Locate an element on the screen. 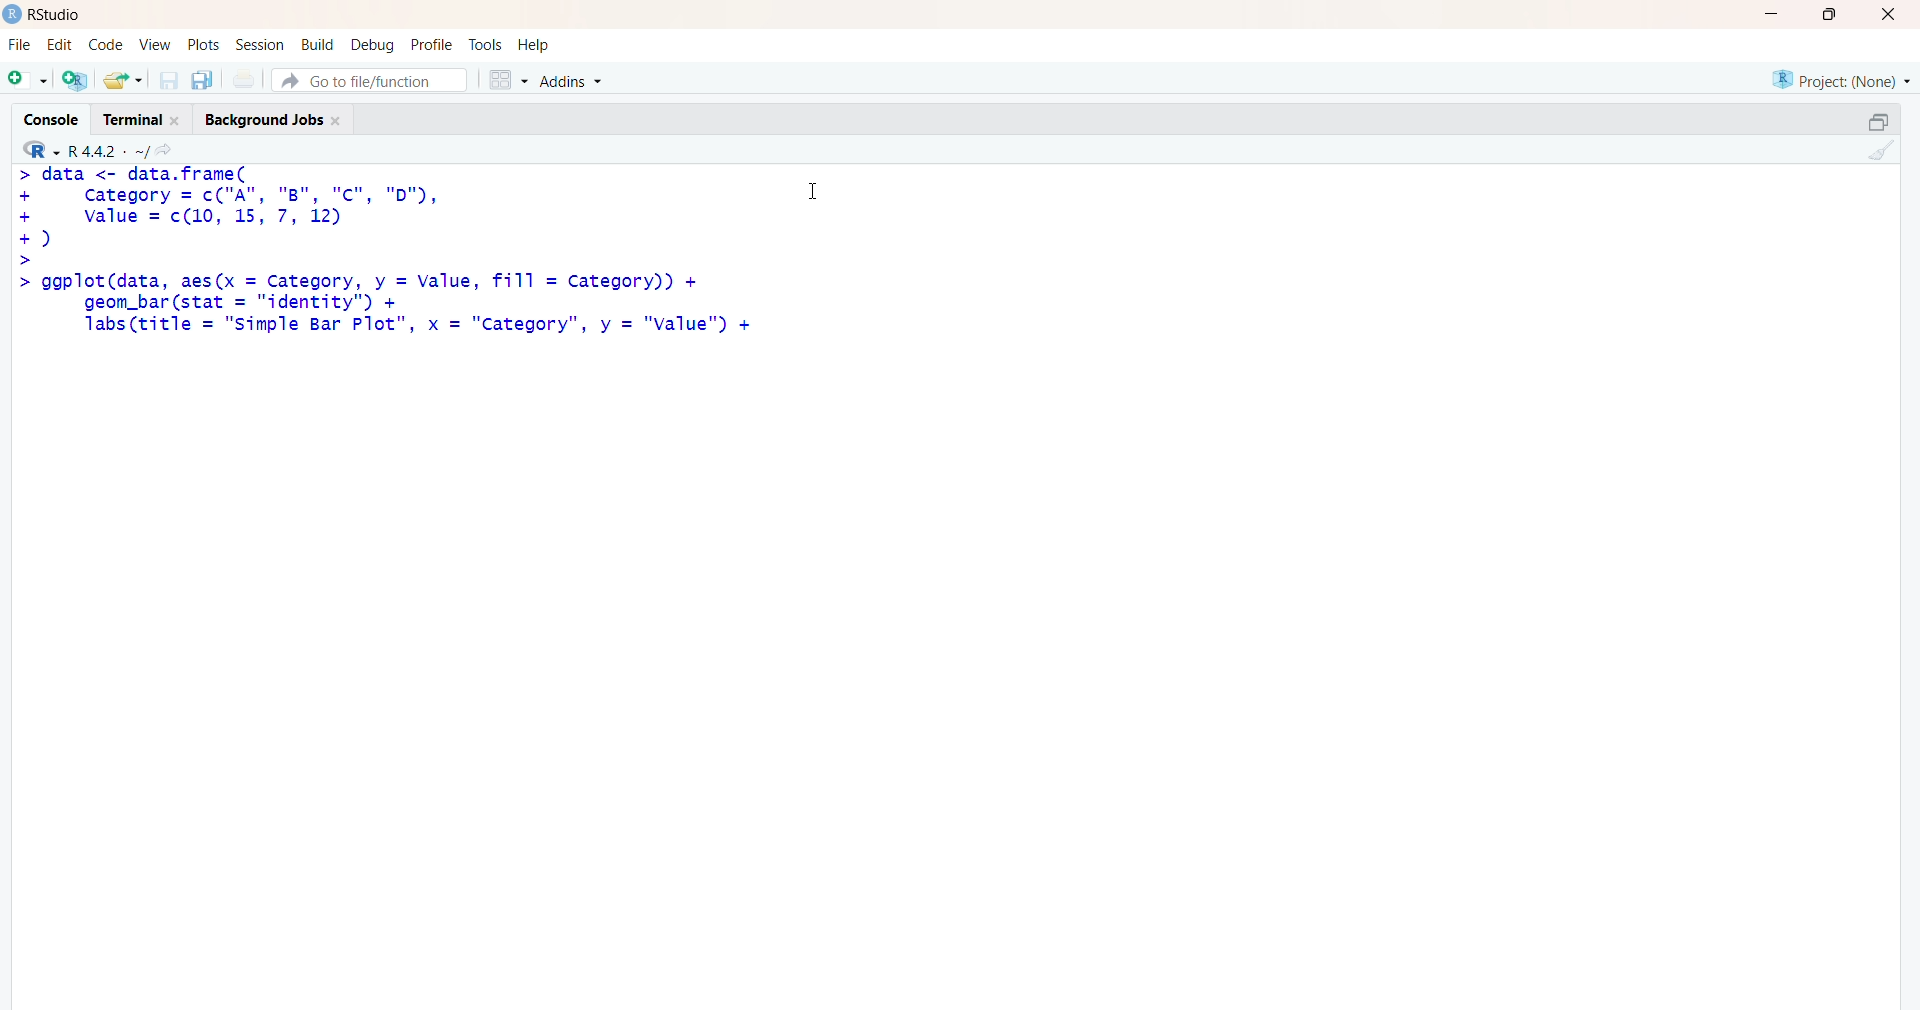 The image size is (1920, 1010). plots is located at coordinates (206, 45).